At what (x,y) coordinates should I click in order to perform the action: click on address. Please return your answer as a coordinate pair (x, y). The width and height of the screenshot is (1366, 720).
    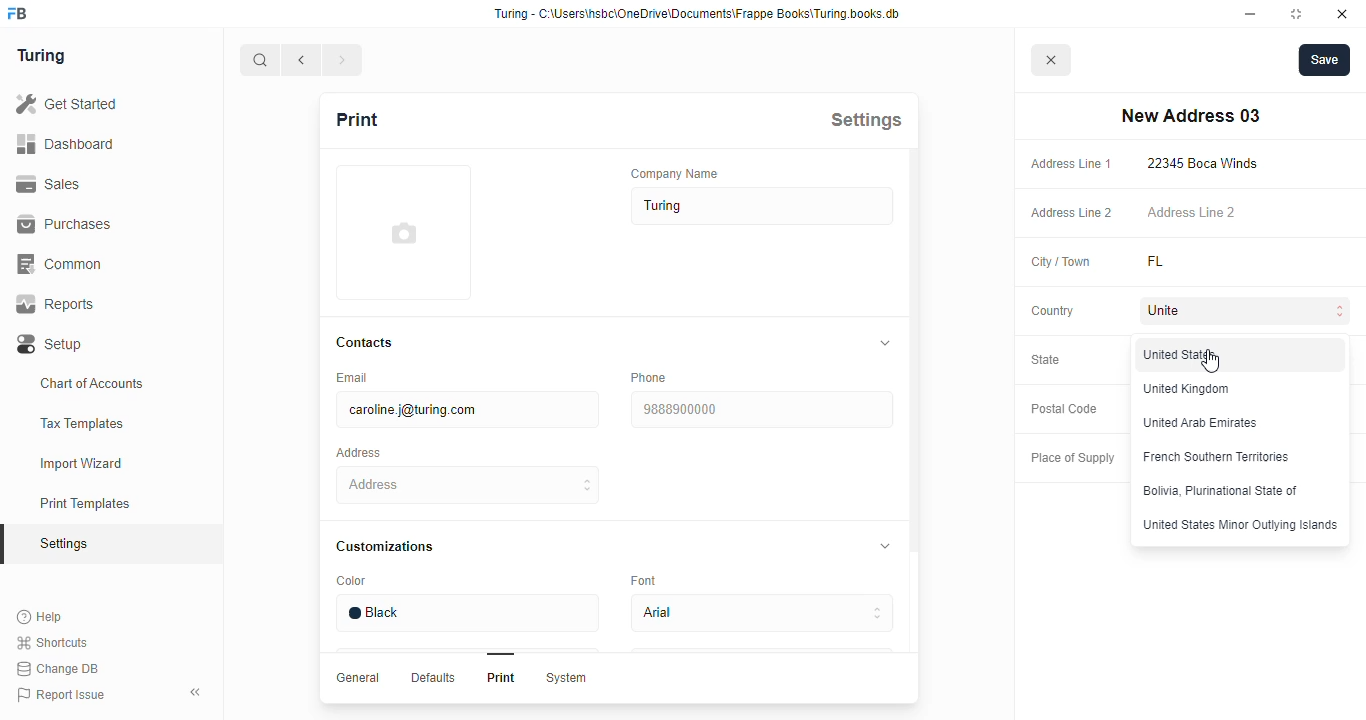
    Looking at the image, I should click on (469, 485).